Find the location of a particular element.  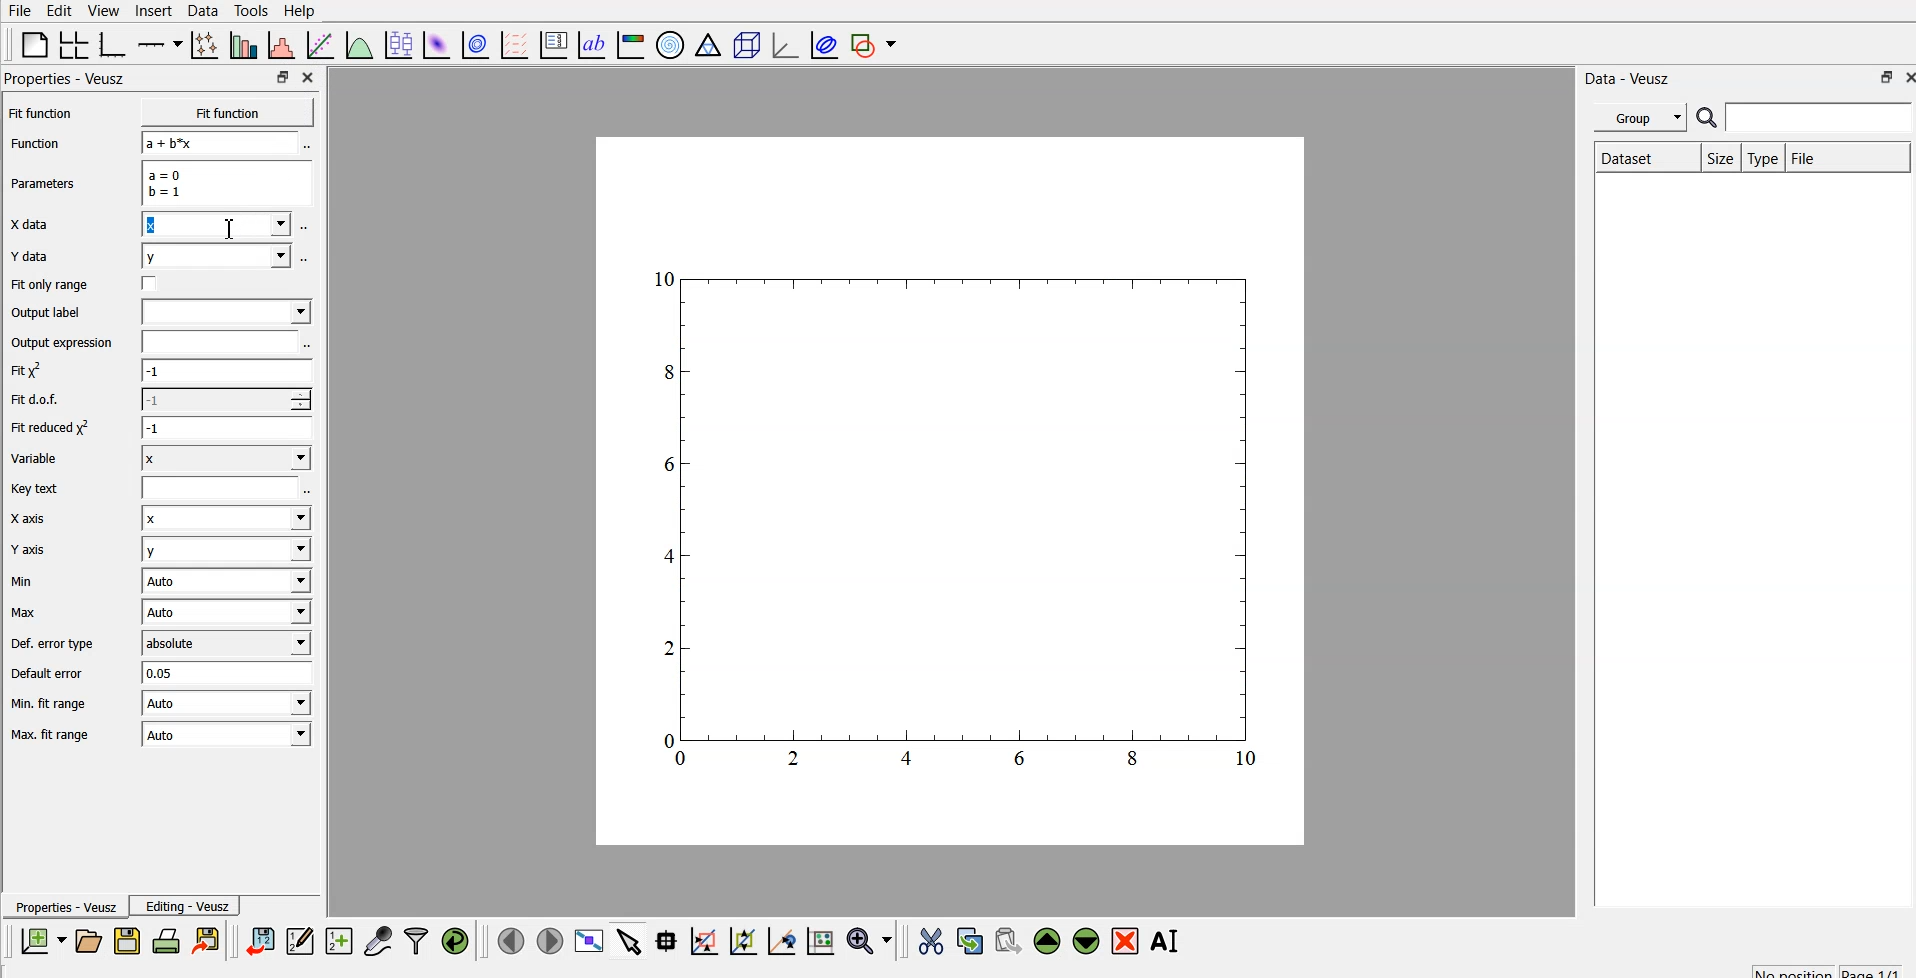

<I is located at coordinates (224, 459).